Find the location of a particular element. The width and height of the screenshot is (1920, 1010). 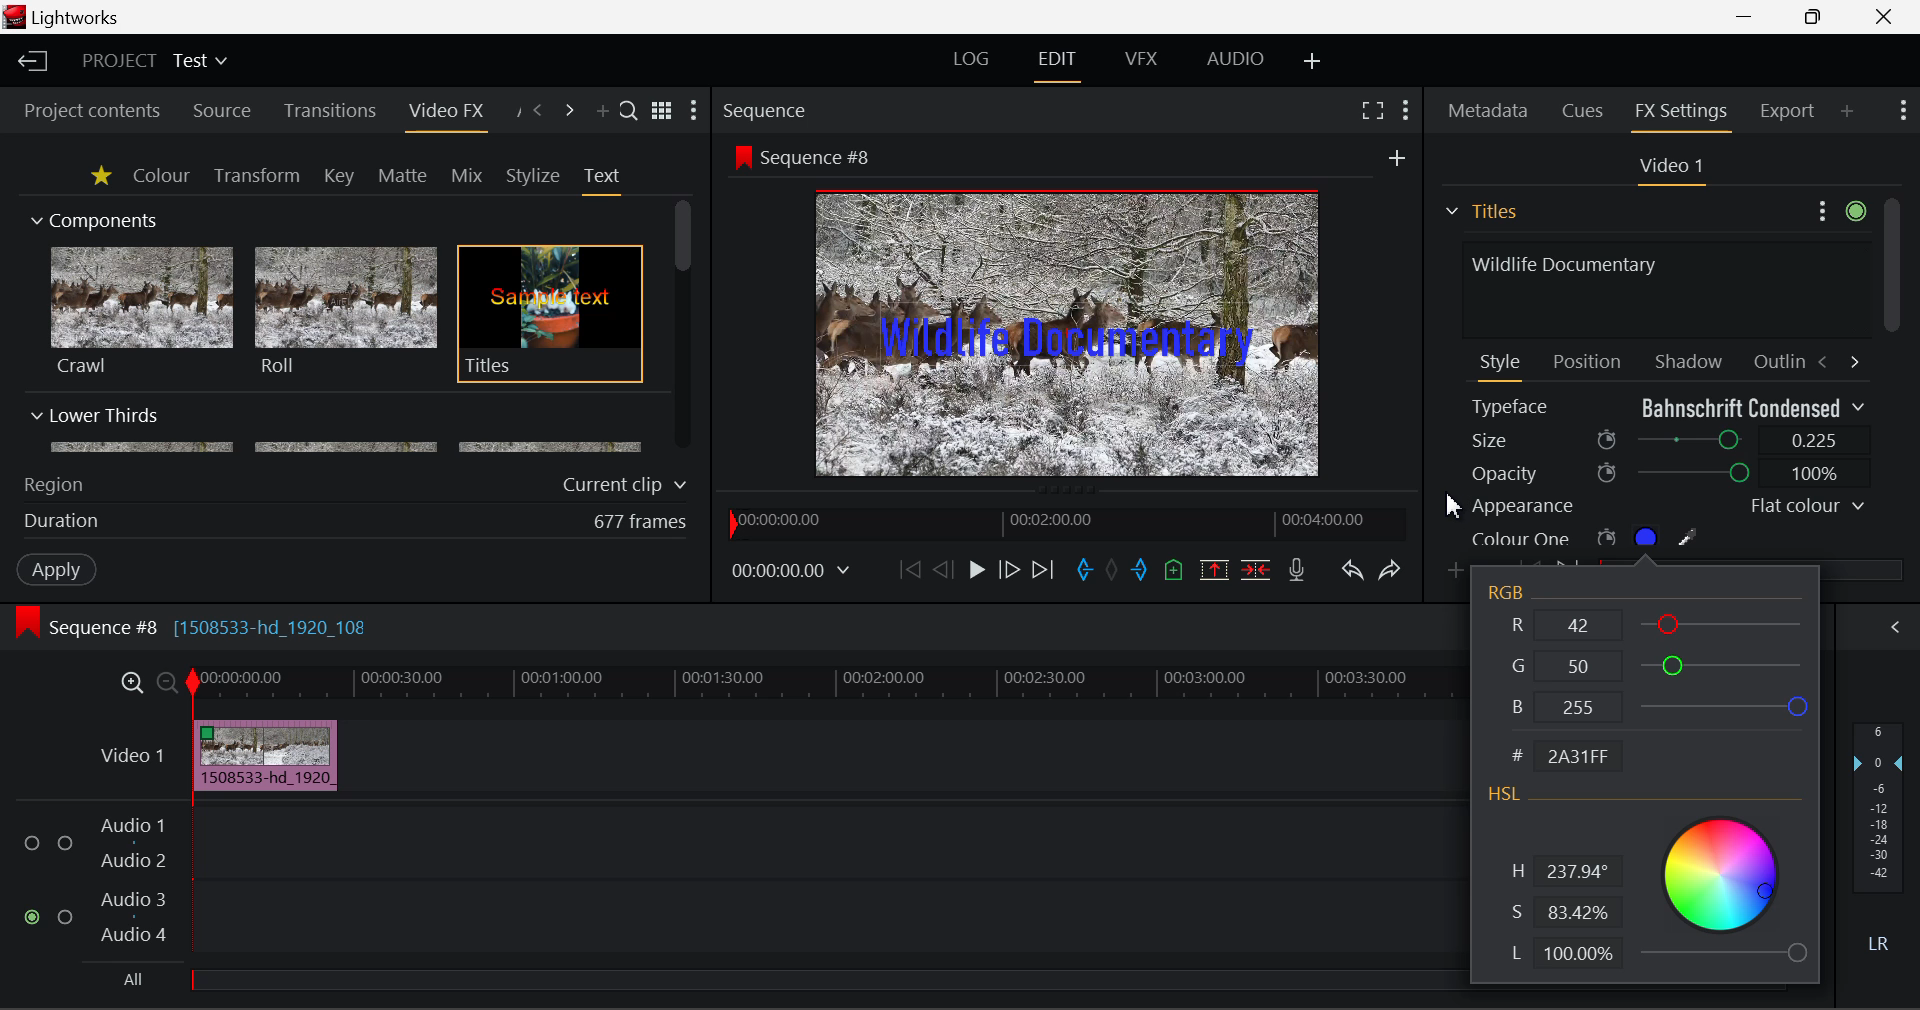

Lightworks is located at coordinates (78, 17).